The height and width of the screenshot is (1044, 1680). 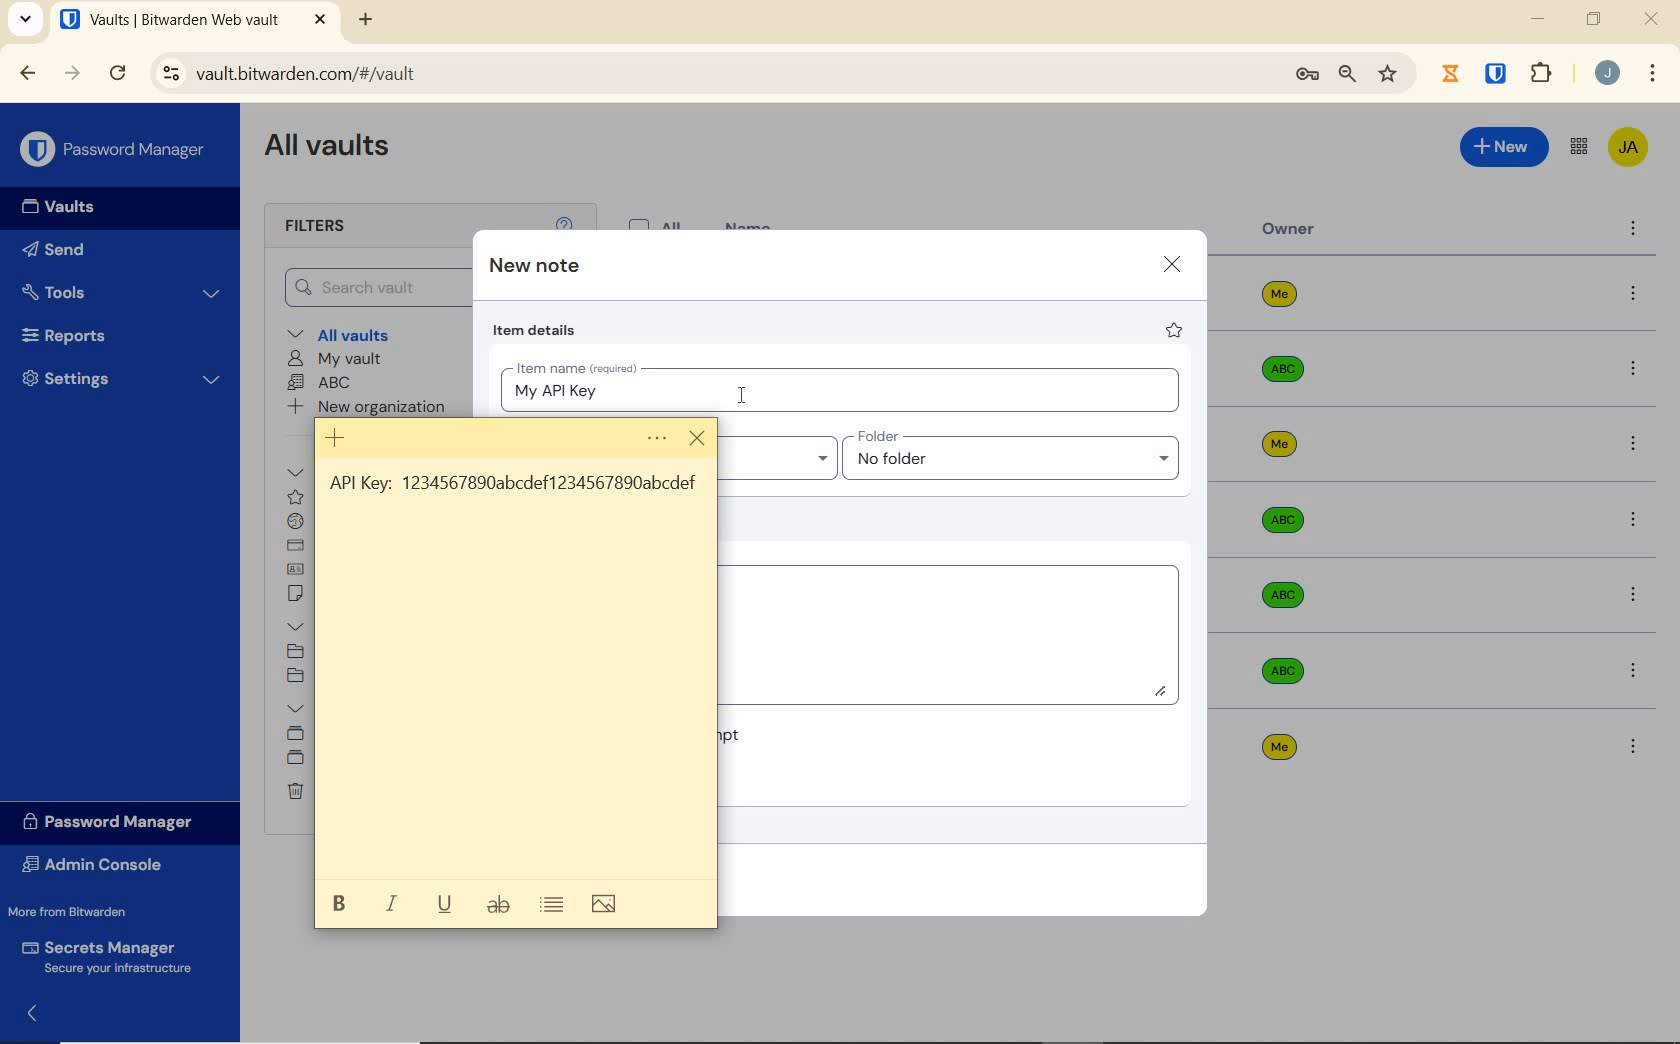 I want to click on Bitwarden Account, so click(x=1627, y=146).